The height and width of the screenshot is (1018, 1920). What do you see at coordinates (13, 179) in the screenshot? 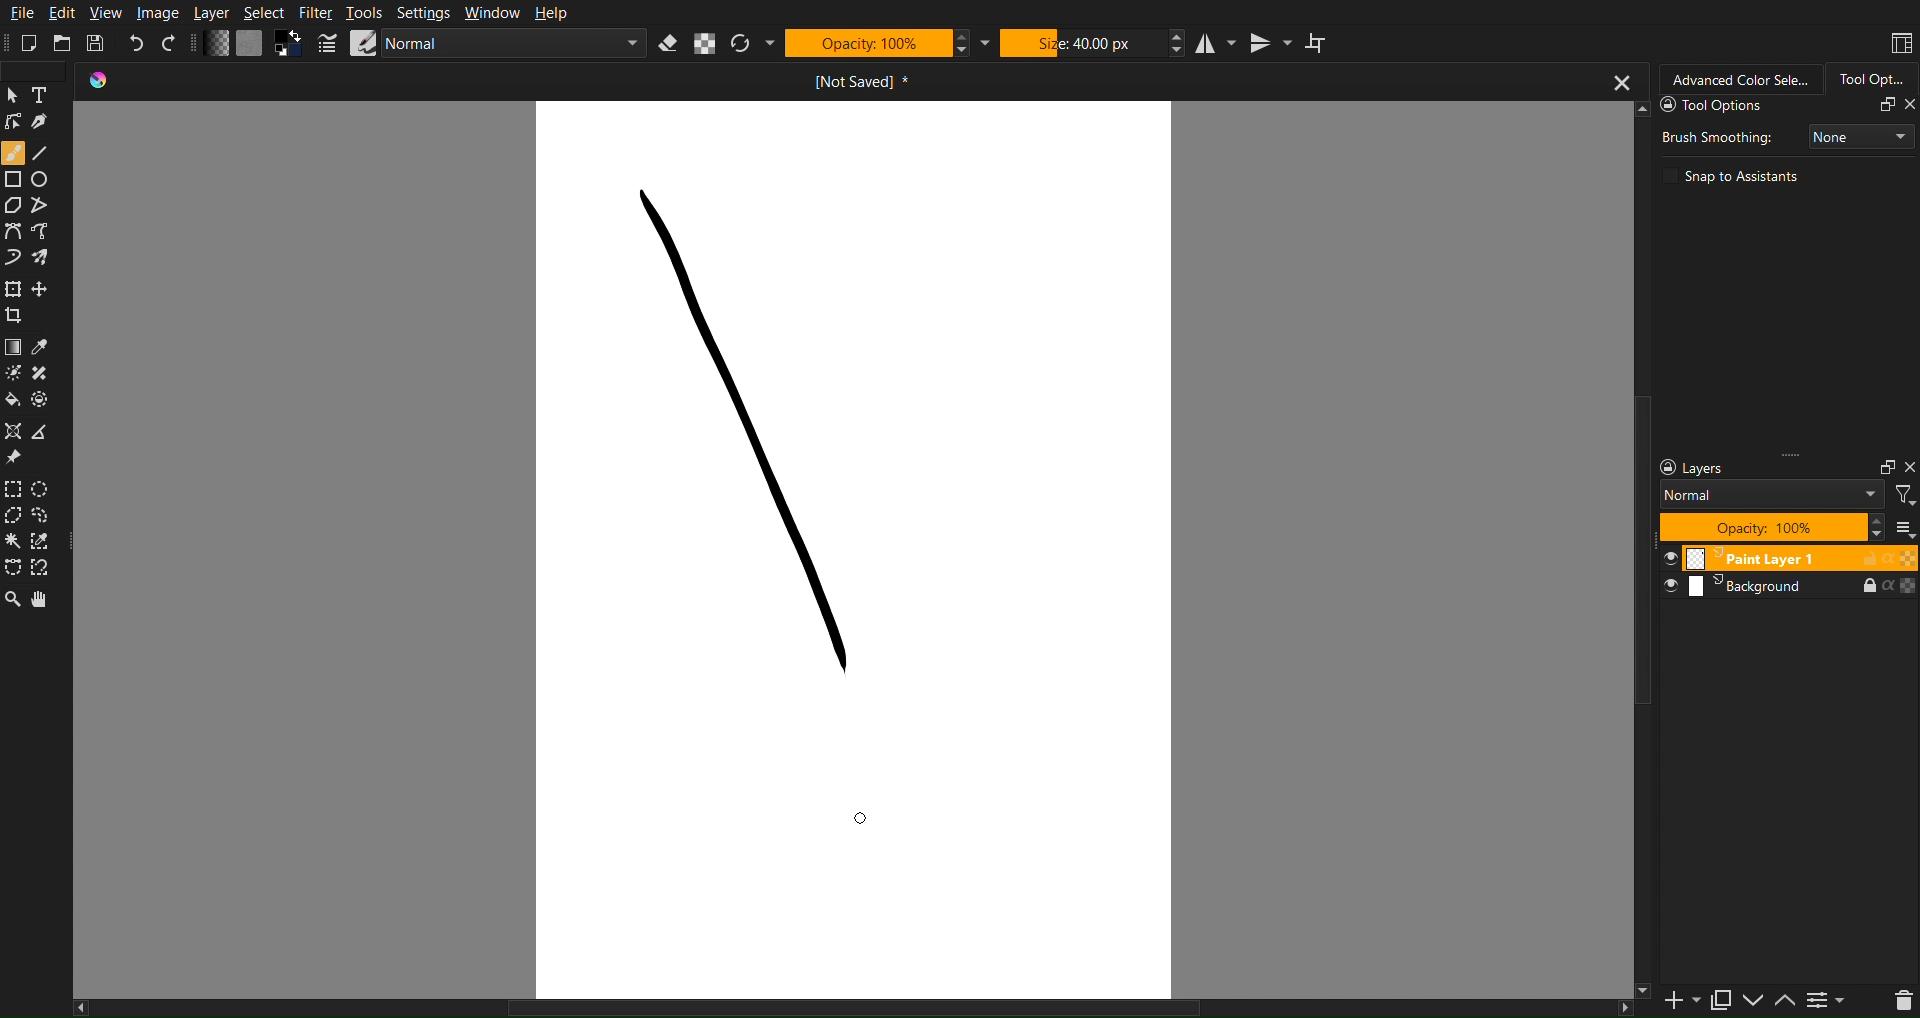
I see `Square` at bounding box center [13, 179].